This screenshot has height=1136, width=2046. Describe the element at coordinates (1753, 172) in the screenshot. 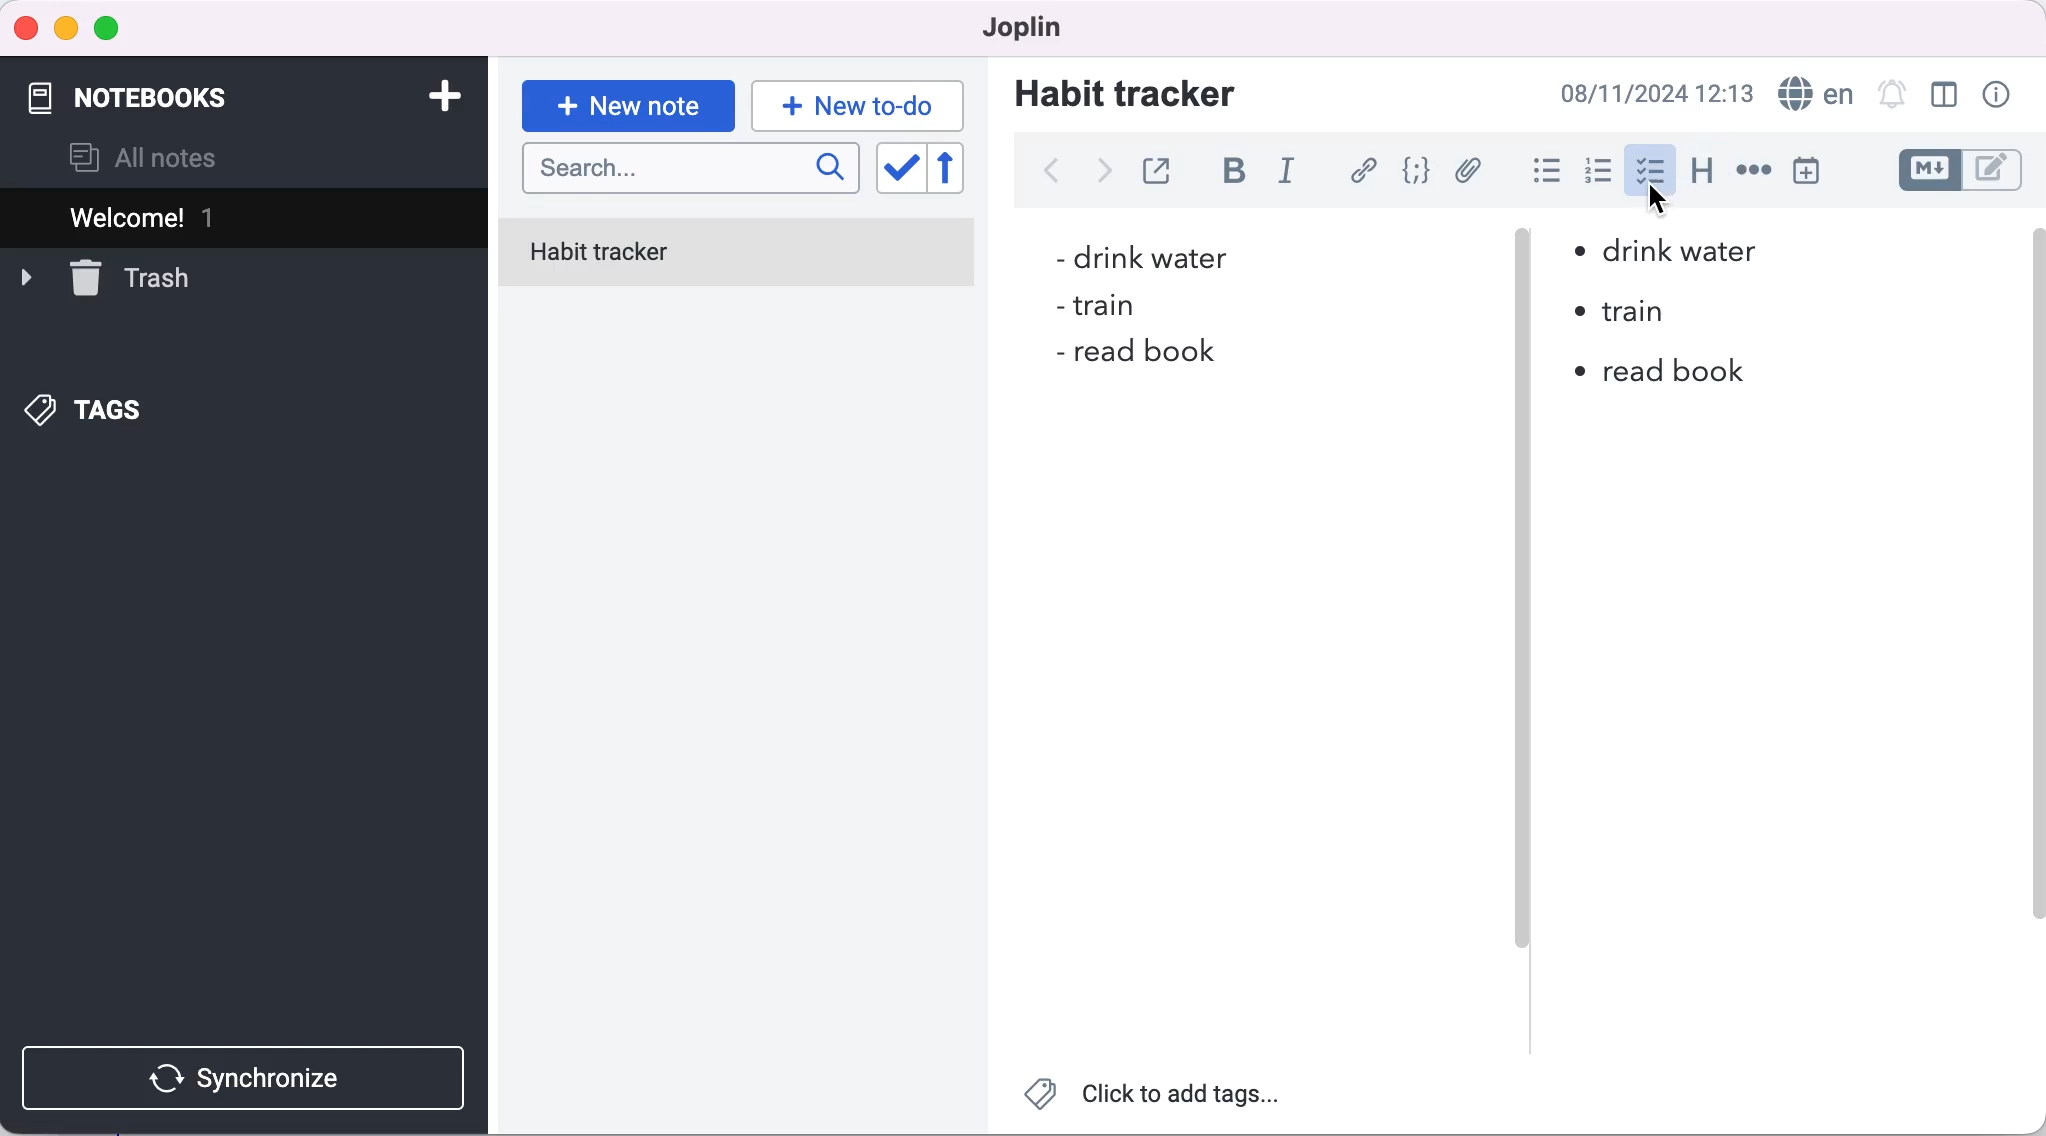

I see `horizontal rule` at that location.